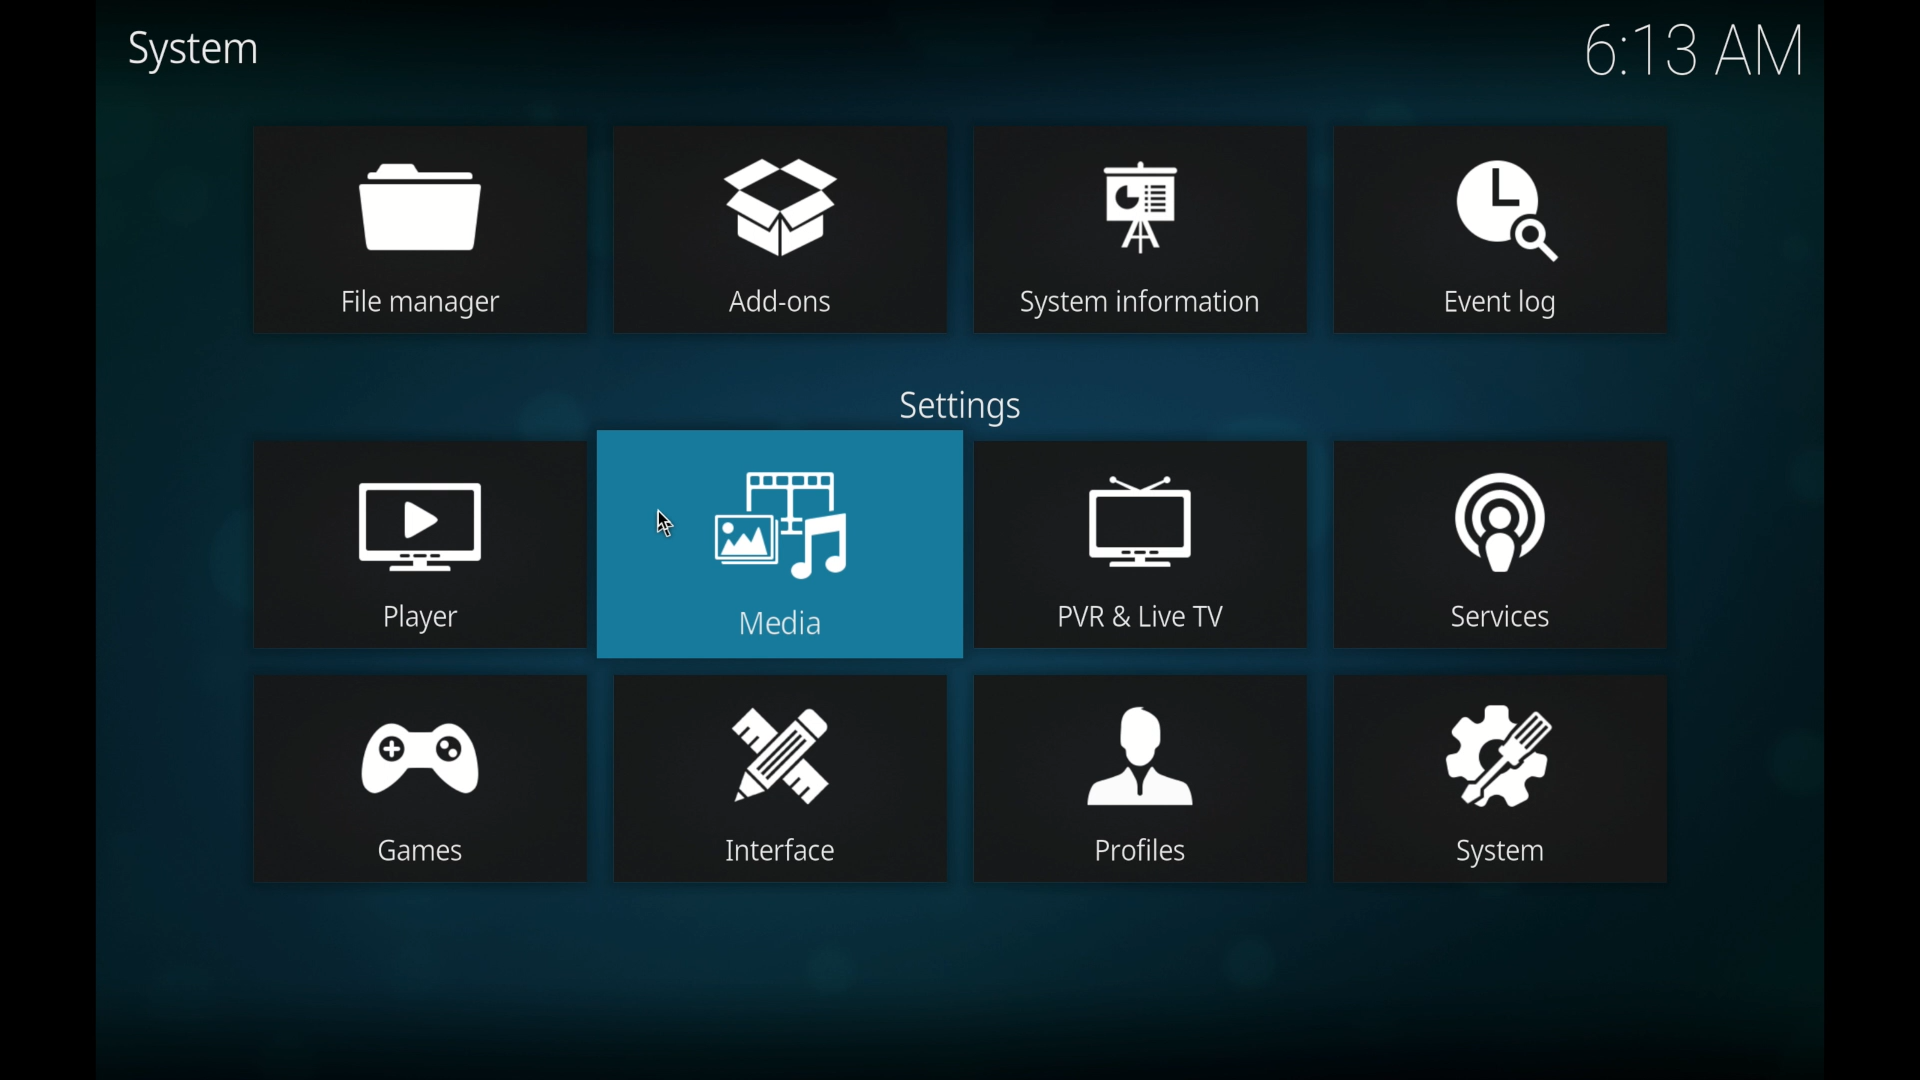  What do you see at coordinates (1506, 543) in the screenshot?
I see `services` at bounding box center [1506, 543].